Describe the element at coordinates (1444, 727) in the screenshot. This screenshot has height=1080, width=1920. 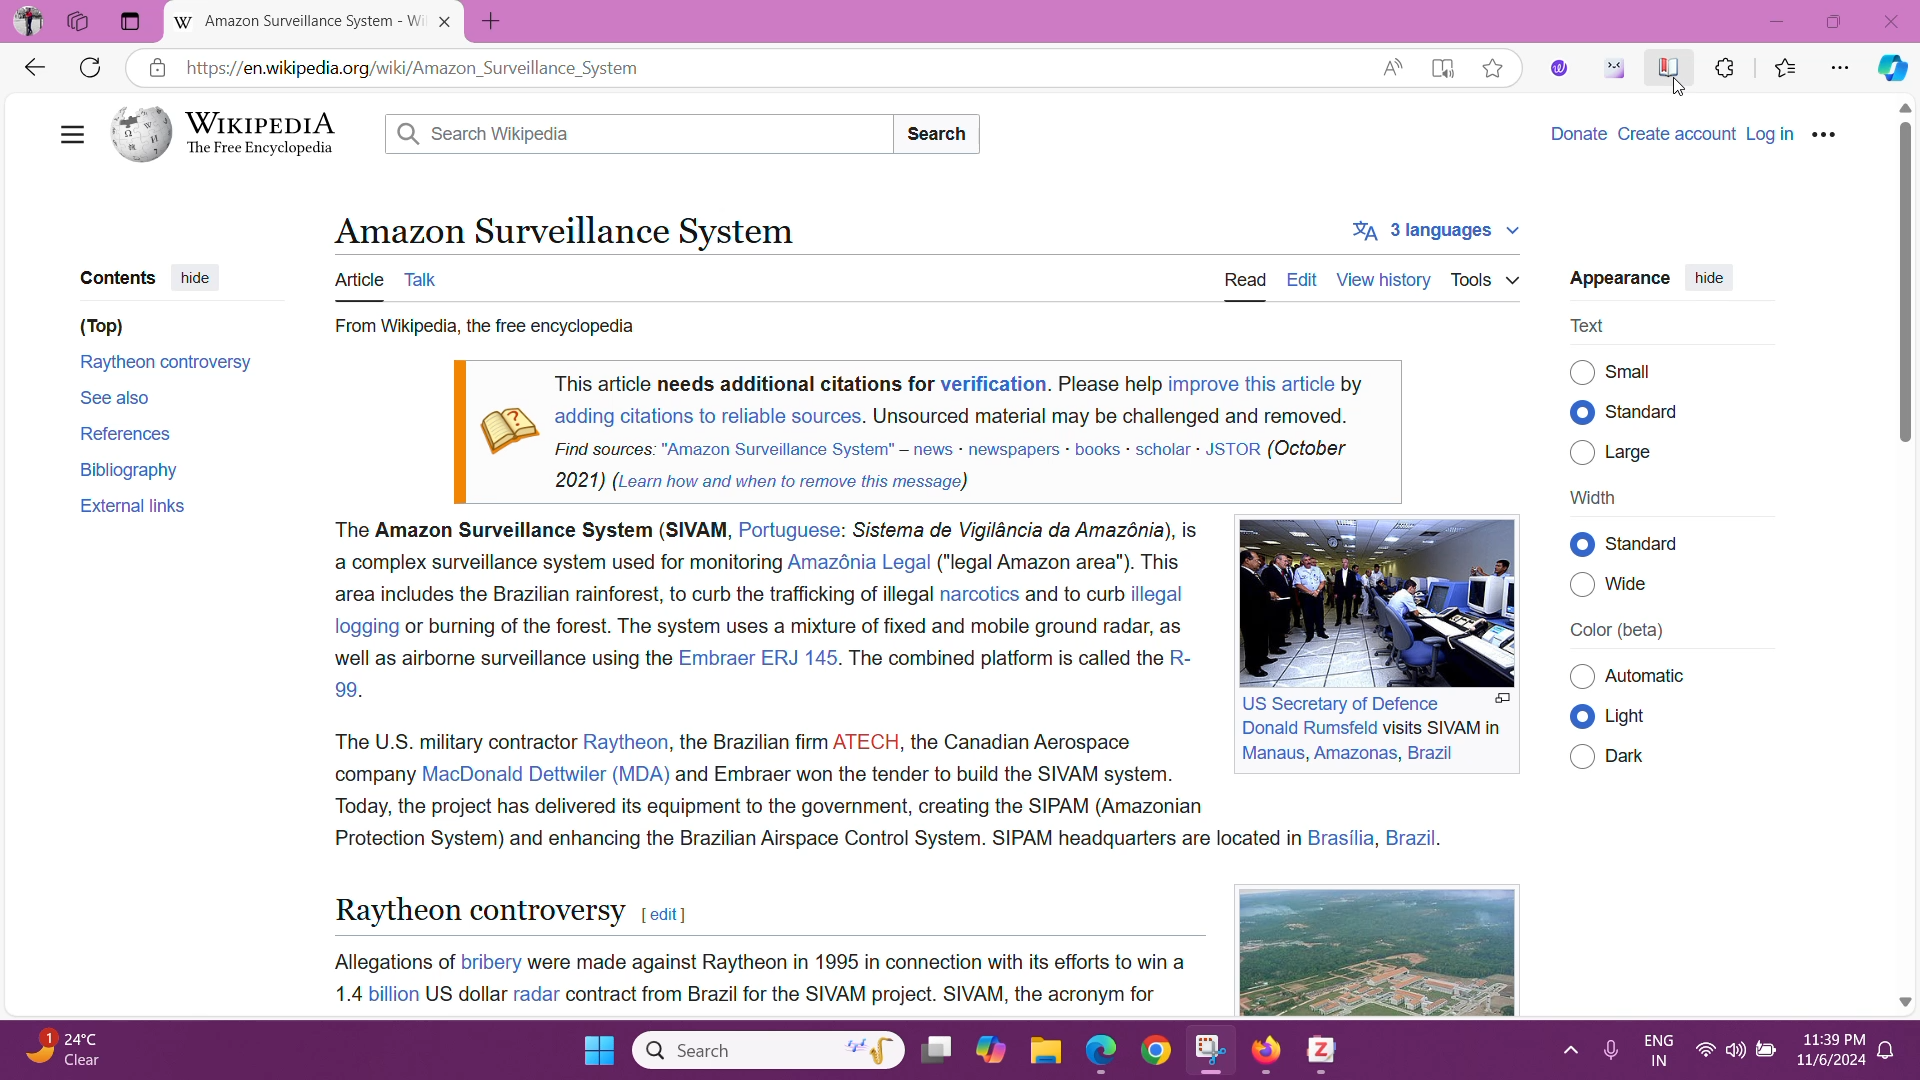
I see `visits SIVAM in` at that location.